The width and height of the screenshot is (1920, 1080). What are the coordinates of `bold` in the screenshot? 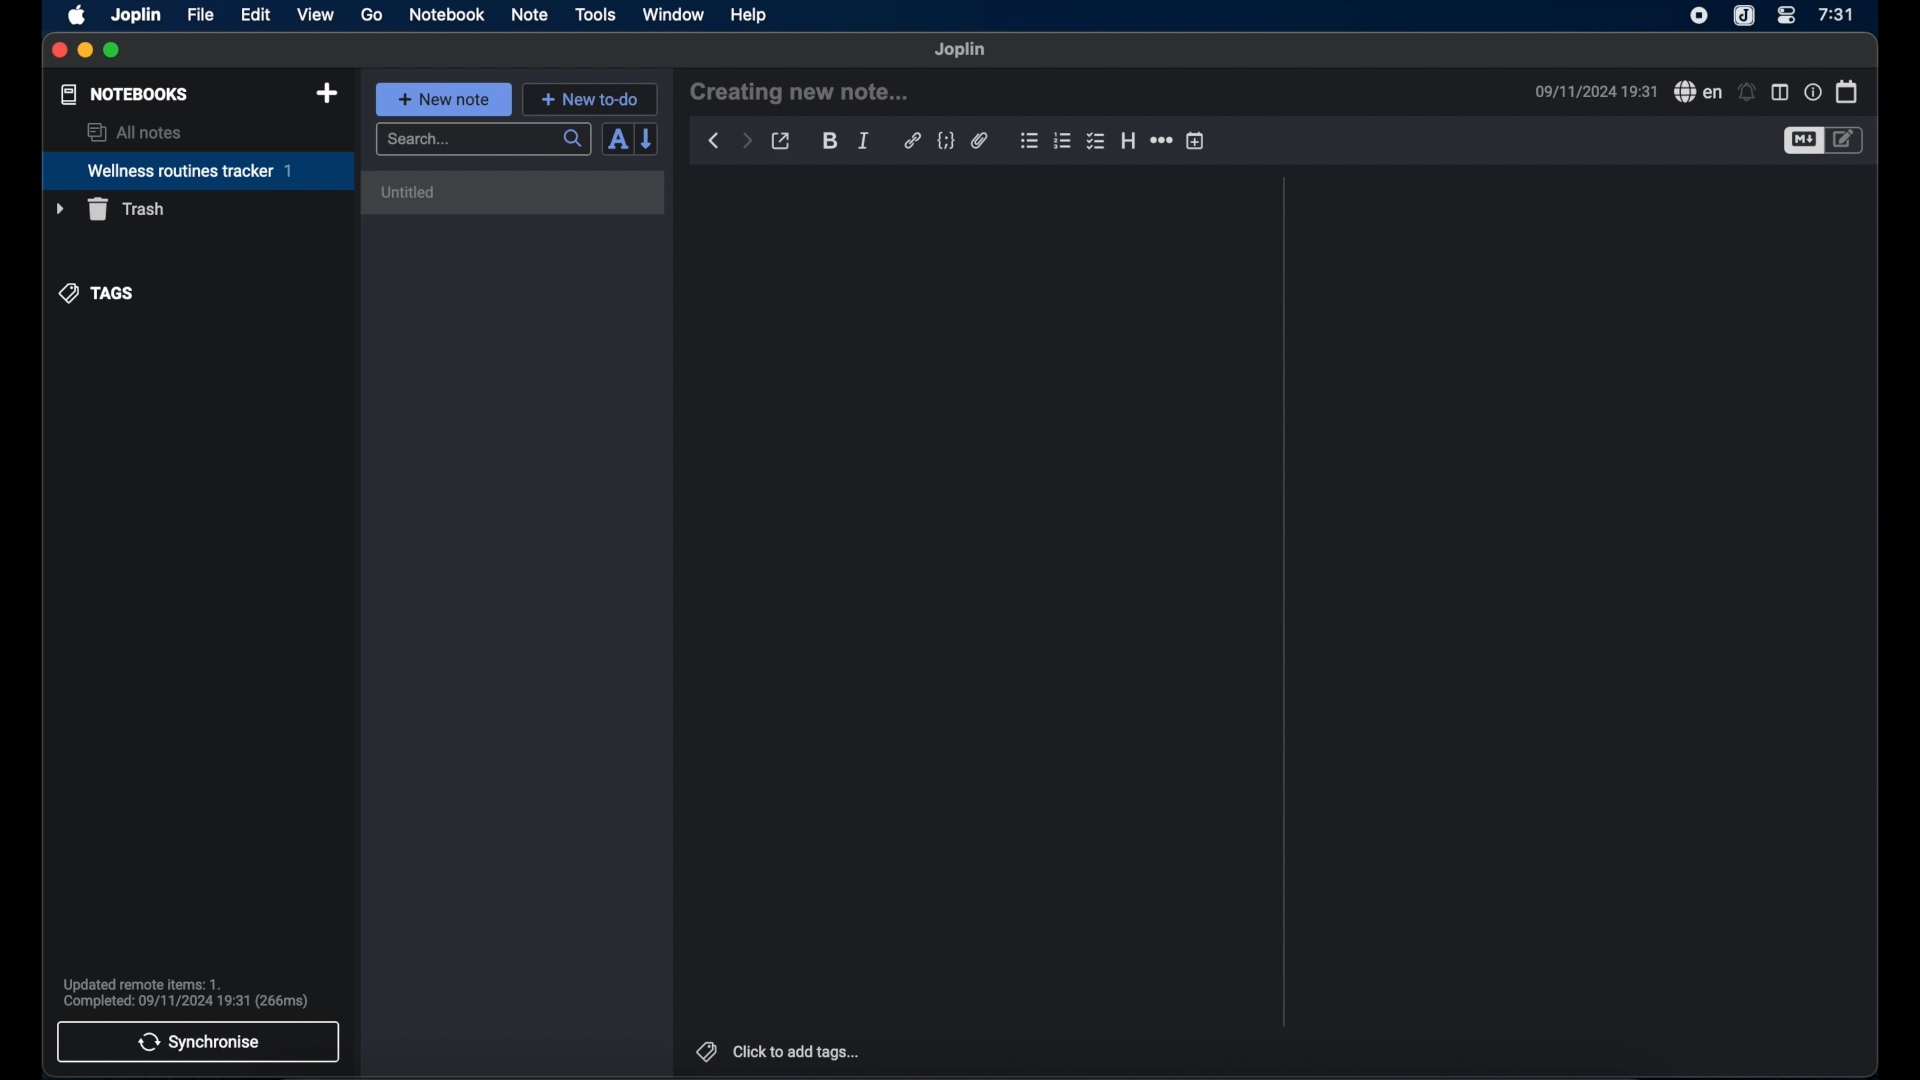 It's located at (830, 142).